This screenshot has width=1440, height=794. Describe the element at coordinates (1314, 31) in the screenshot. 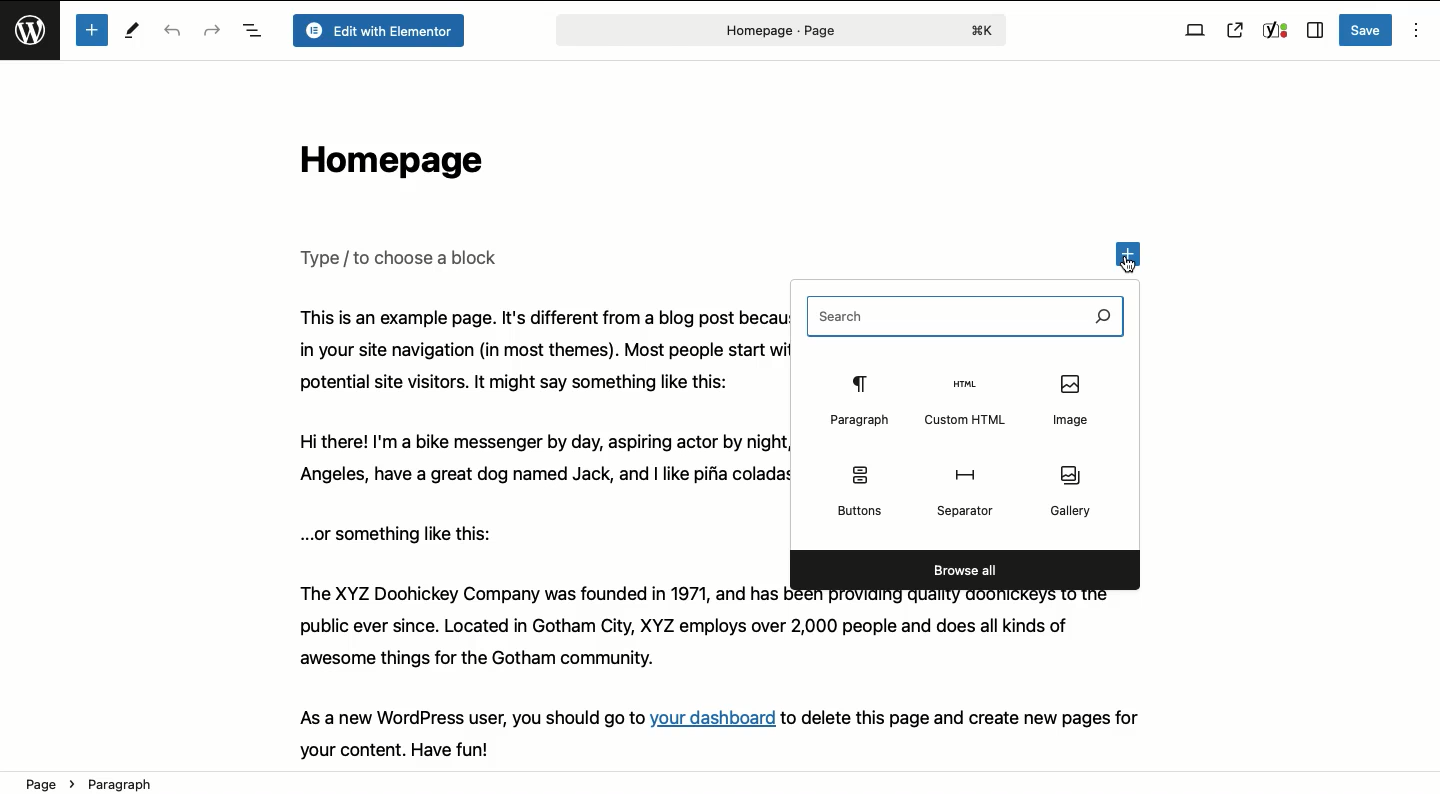

I see `Sidebar` at that location.